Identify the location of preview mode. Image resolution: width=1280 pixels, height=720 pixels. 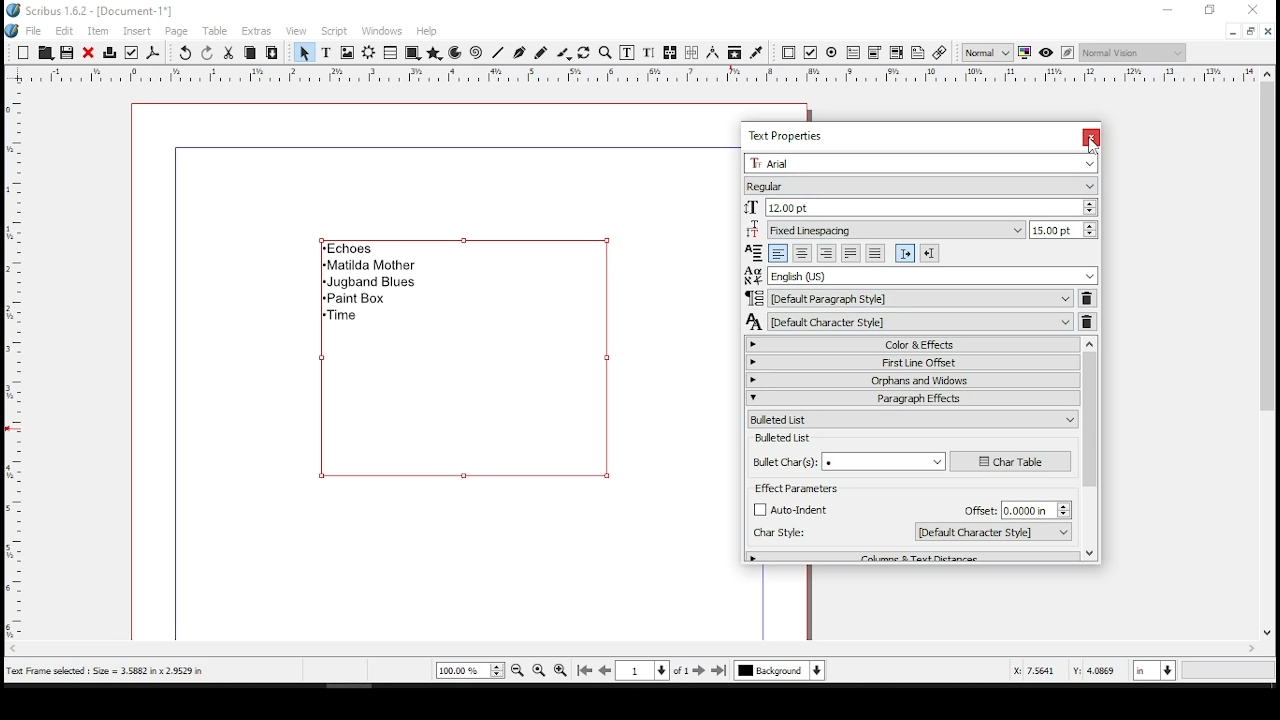
(1046, 51).